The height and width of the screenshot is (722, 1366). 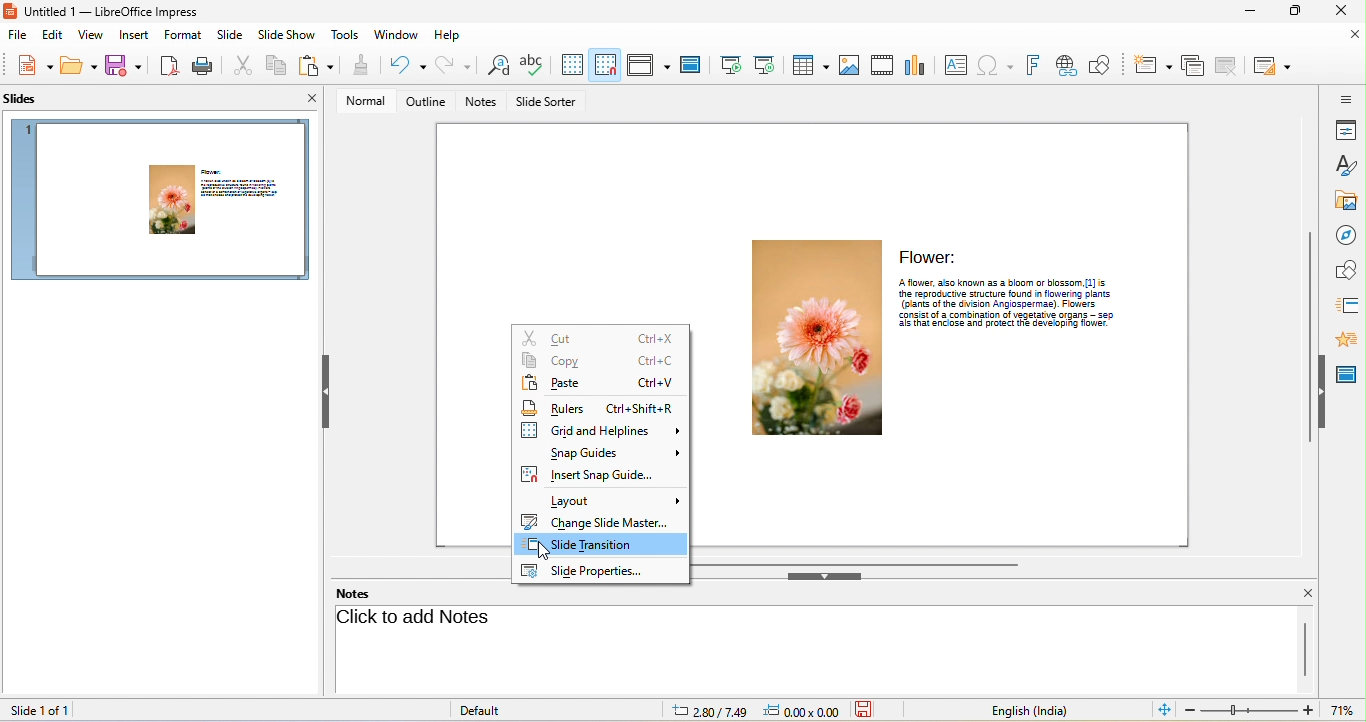 What do you see at coordinates (397, 36) in the screenshot?
I see `window` at bounding box center [397, 36].